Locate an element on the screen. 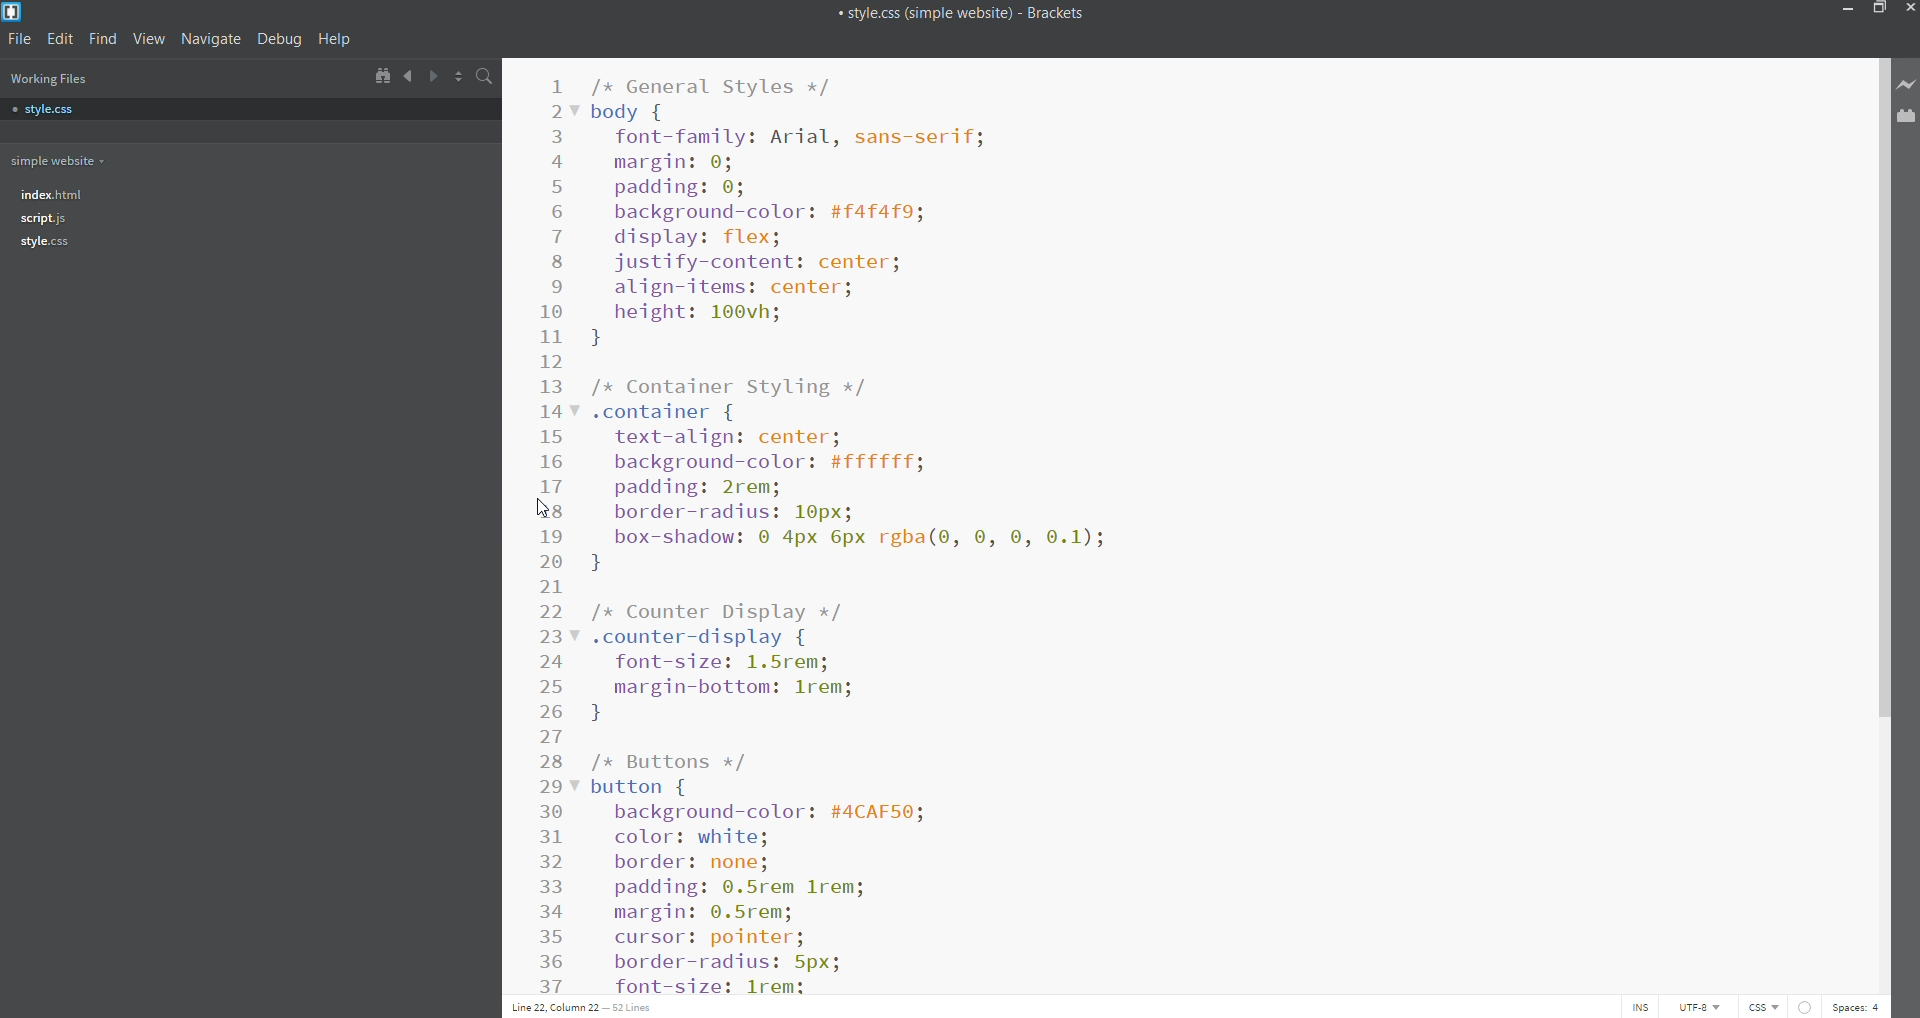  line number is located at coordinates (548, 535).